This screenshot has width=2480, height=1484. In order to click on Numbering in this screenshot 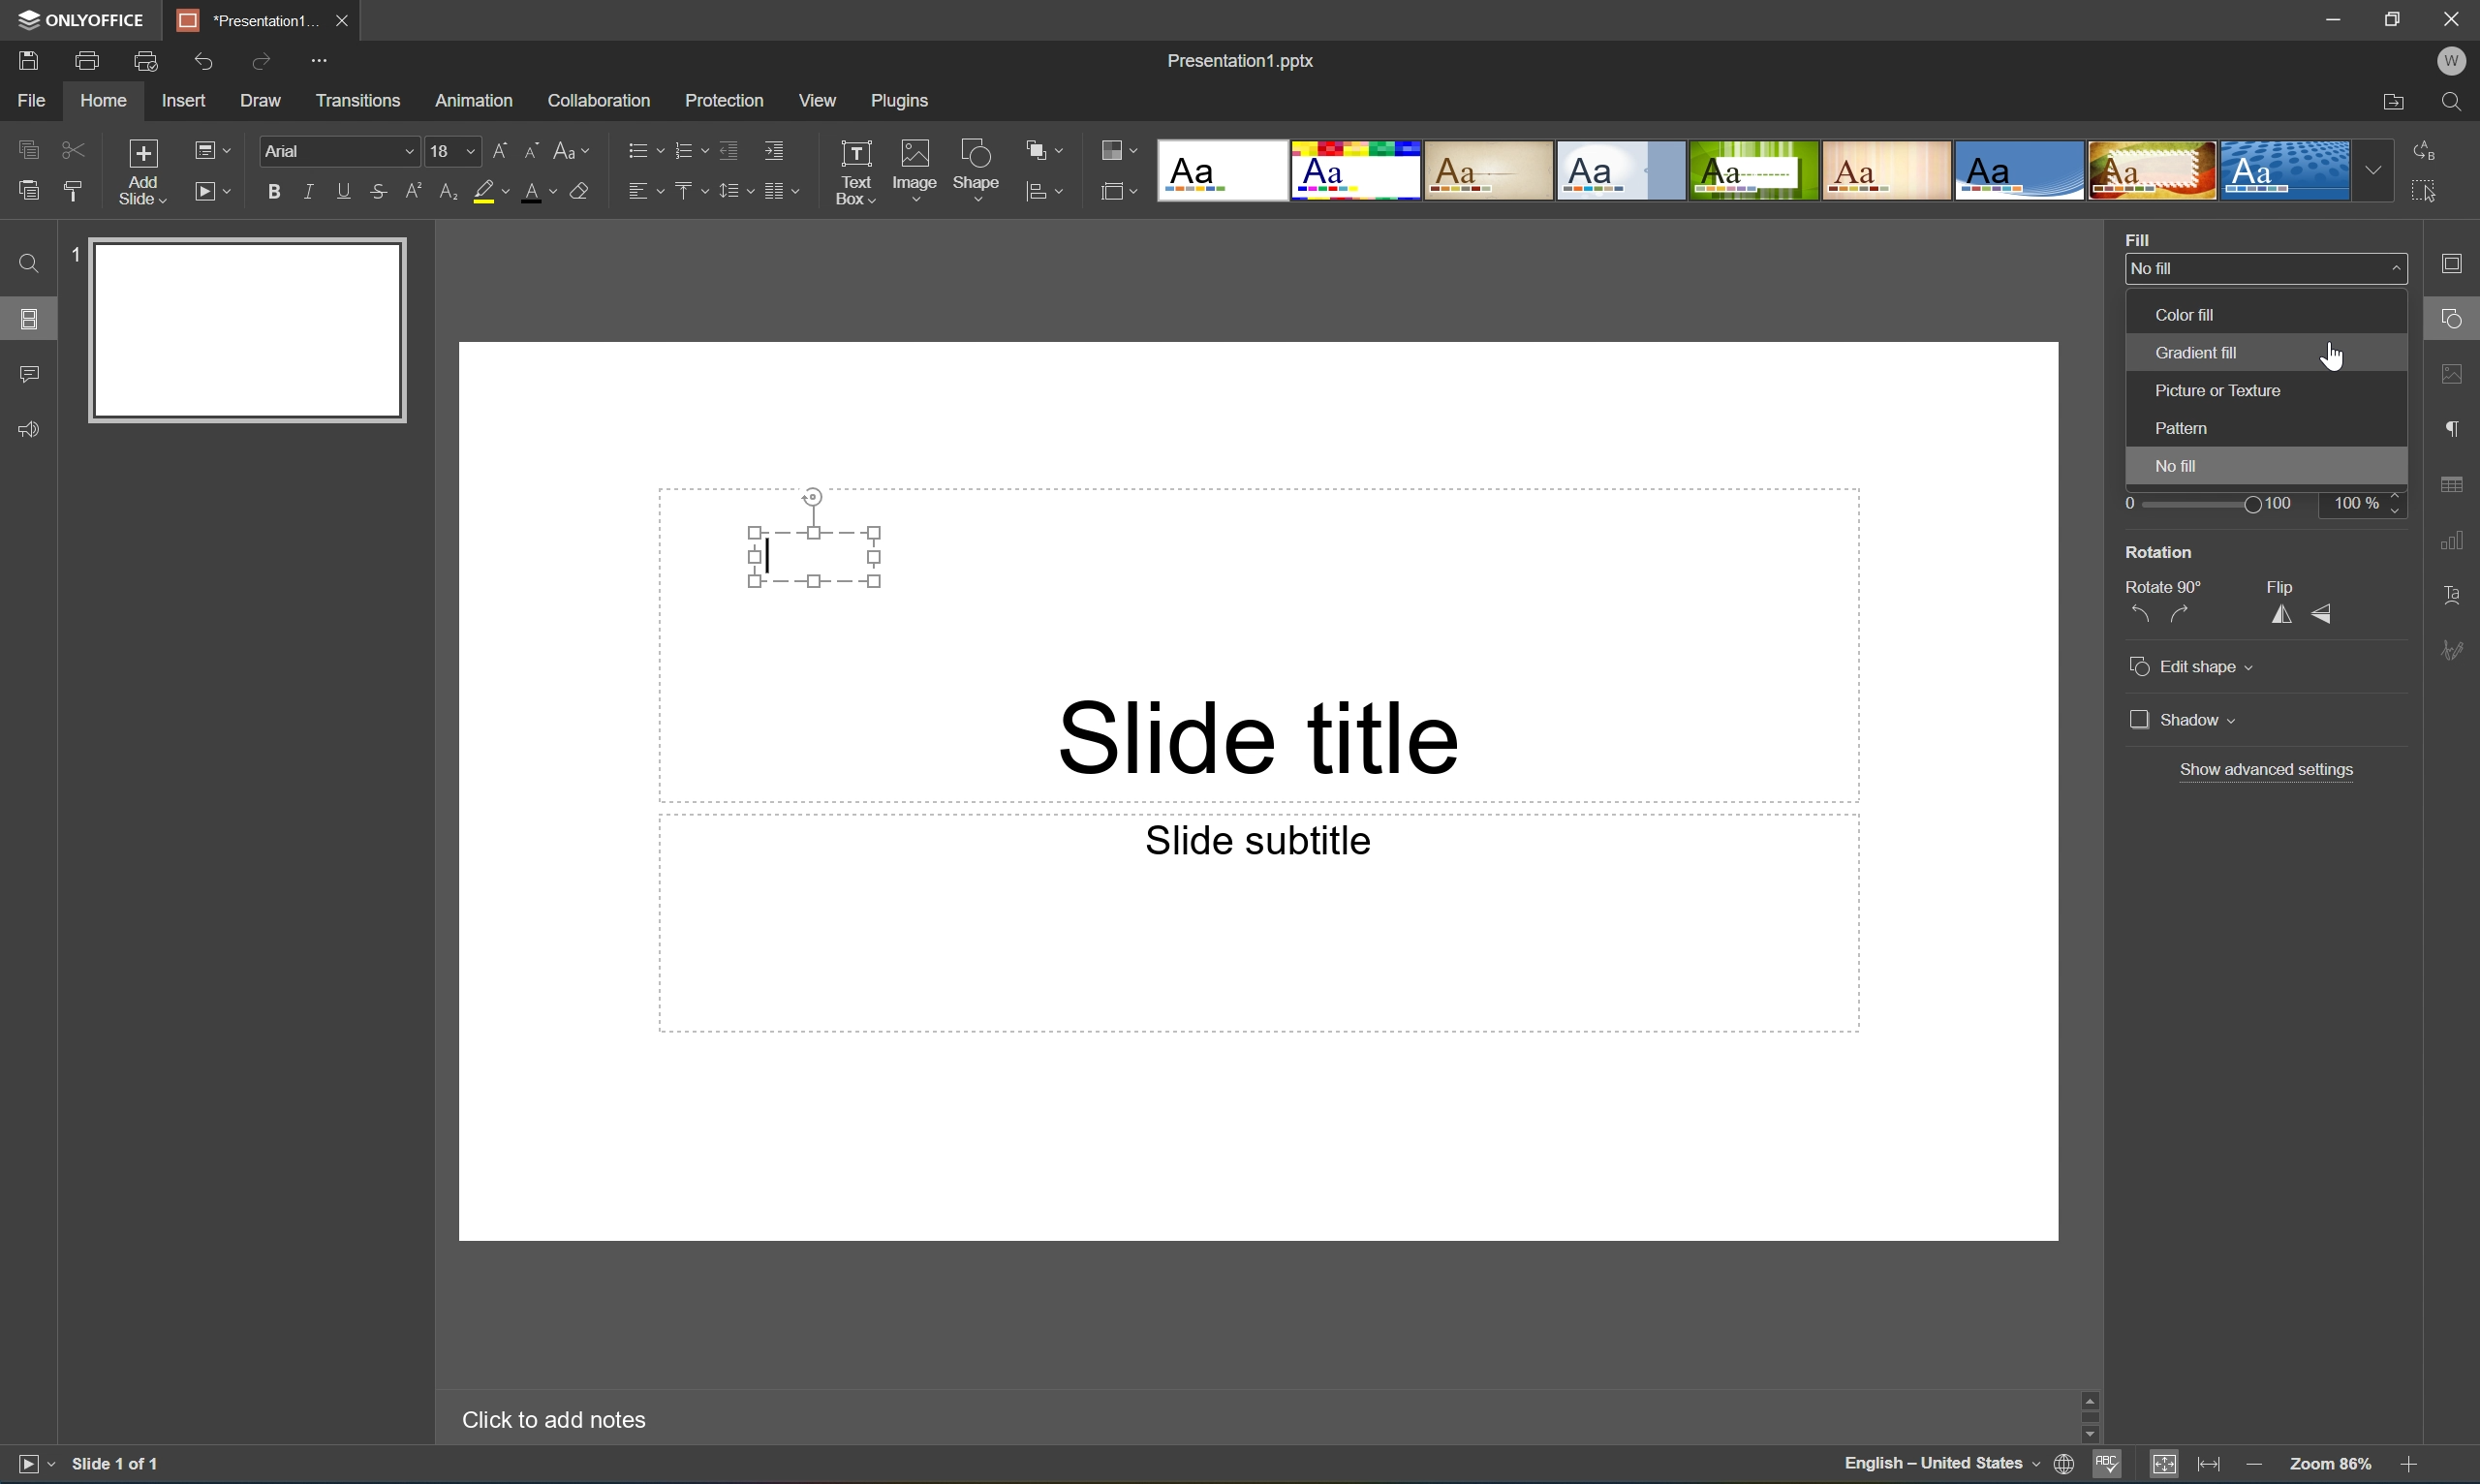, I will do `click(688, 149)`.